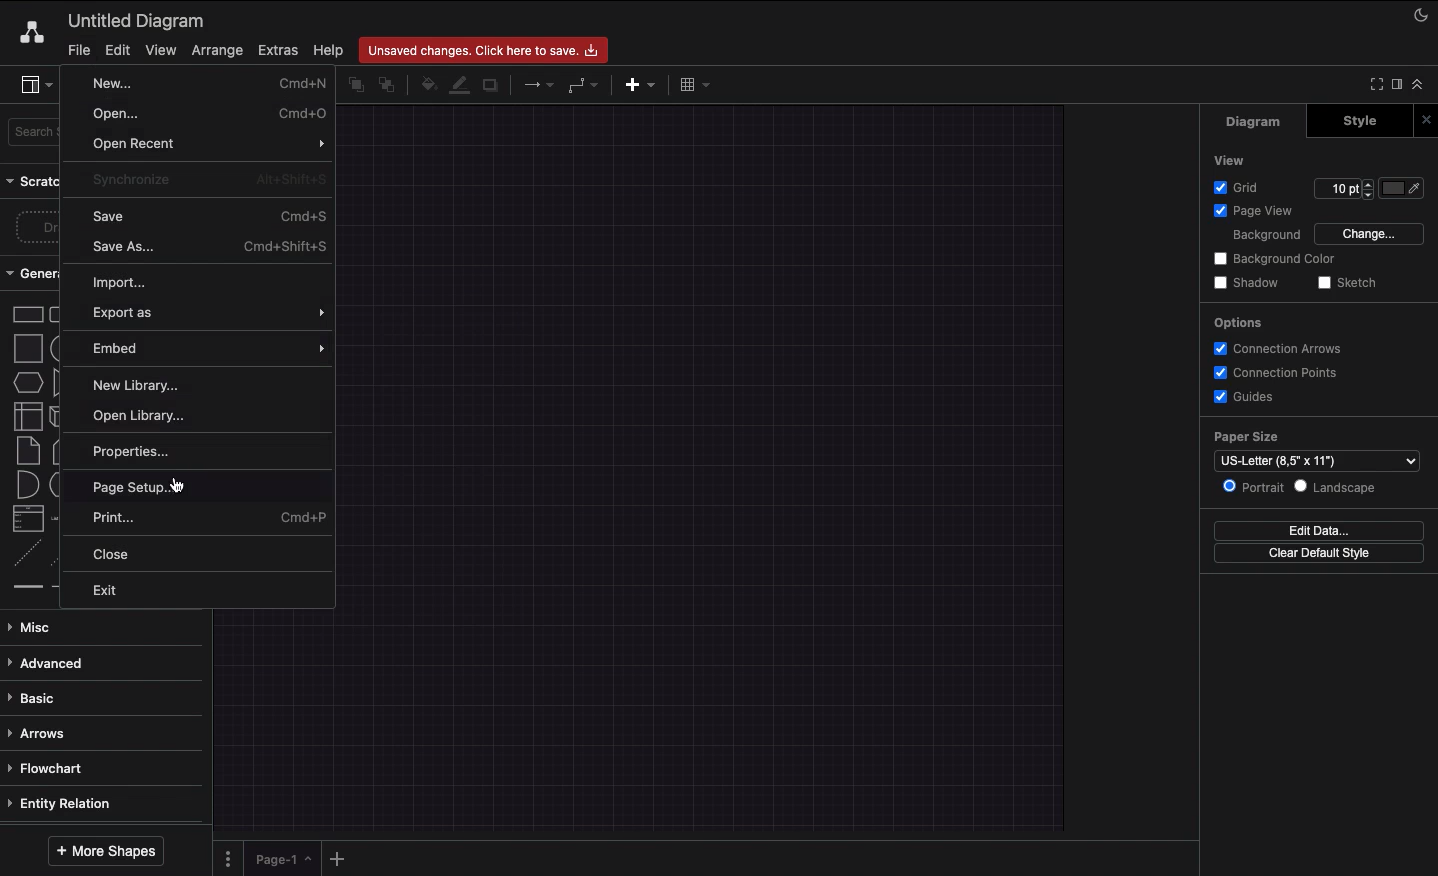 This screenshot has height=876, width=1438. What do you see at coordinates (1253, 486) in the screenshot?
I see `Portrait ` at bounding box center [1253, 486].